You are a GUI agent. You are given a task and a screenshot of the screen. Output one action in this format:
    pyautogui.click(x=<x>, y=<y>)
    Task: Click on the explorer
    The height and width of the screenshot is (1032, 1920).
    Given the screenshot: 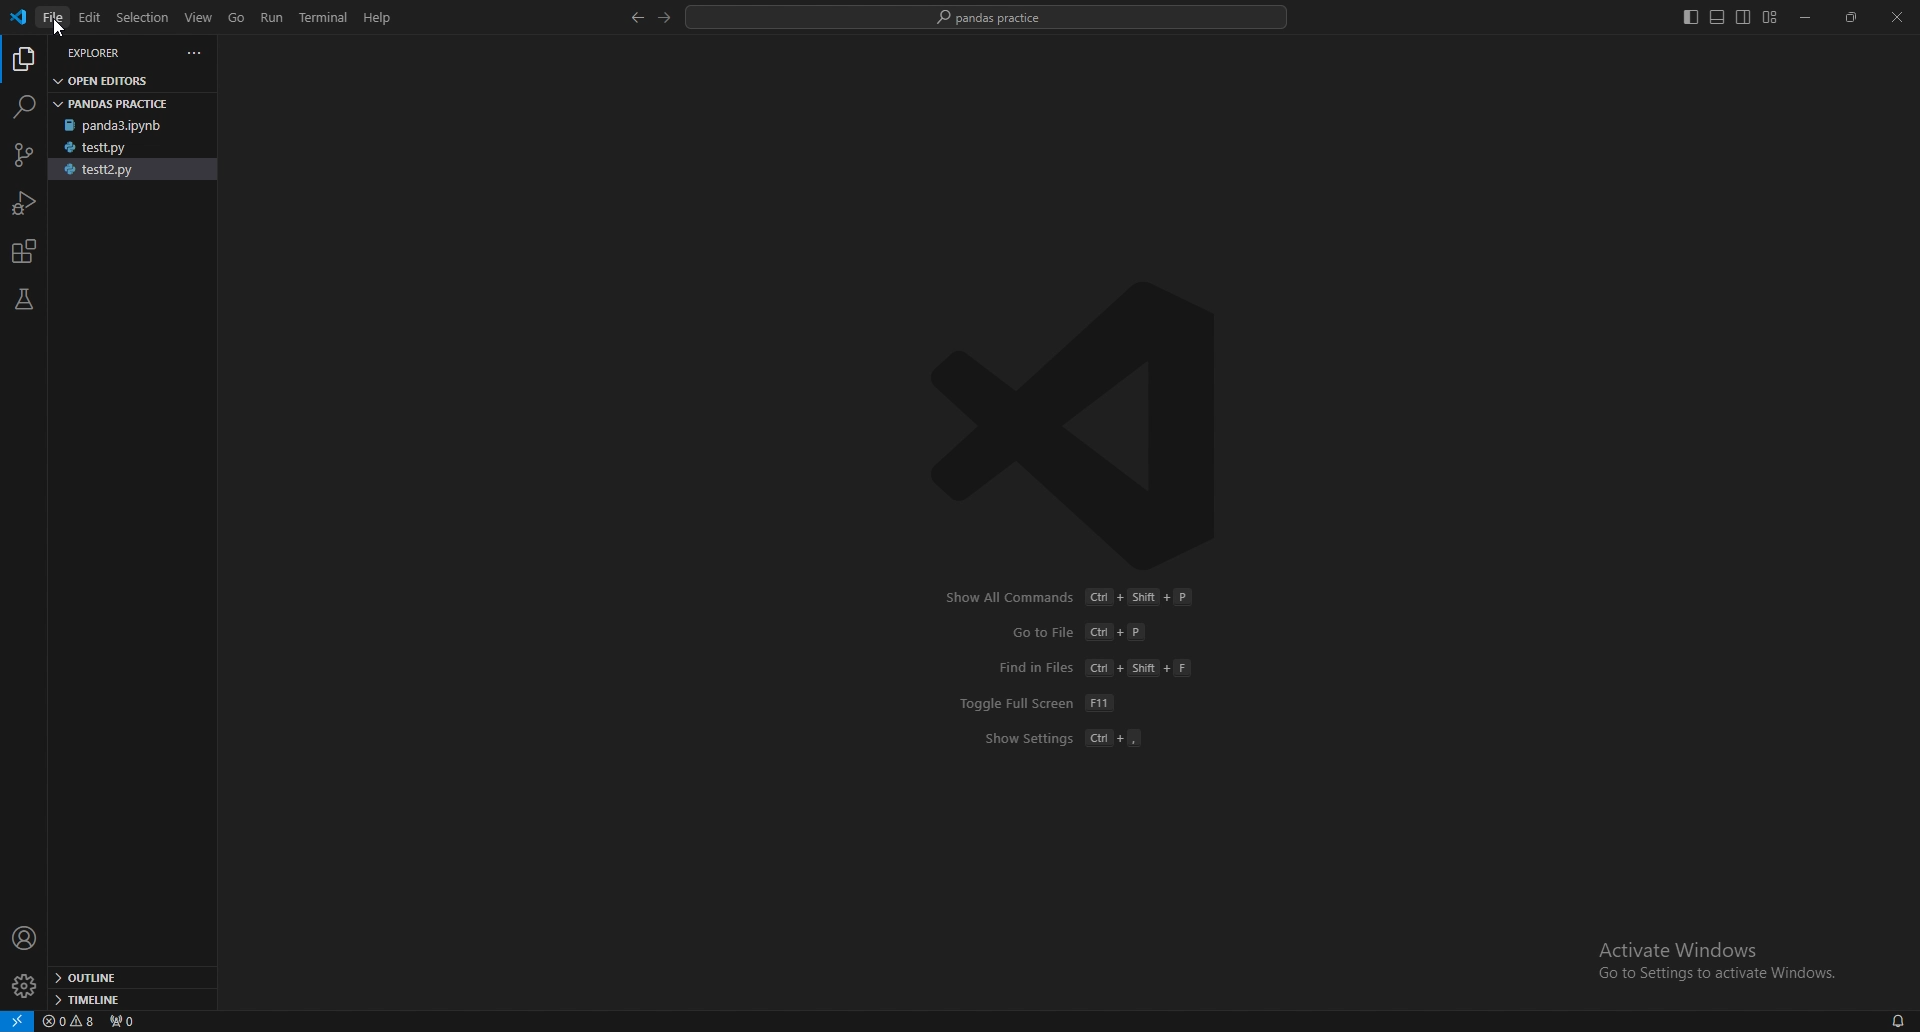 What is the action you would take?
    pyautogui.click(x=116, y=51)
    